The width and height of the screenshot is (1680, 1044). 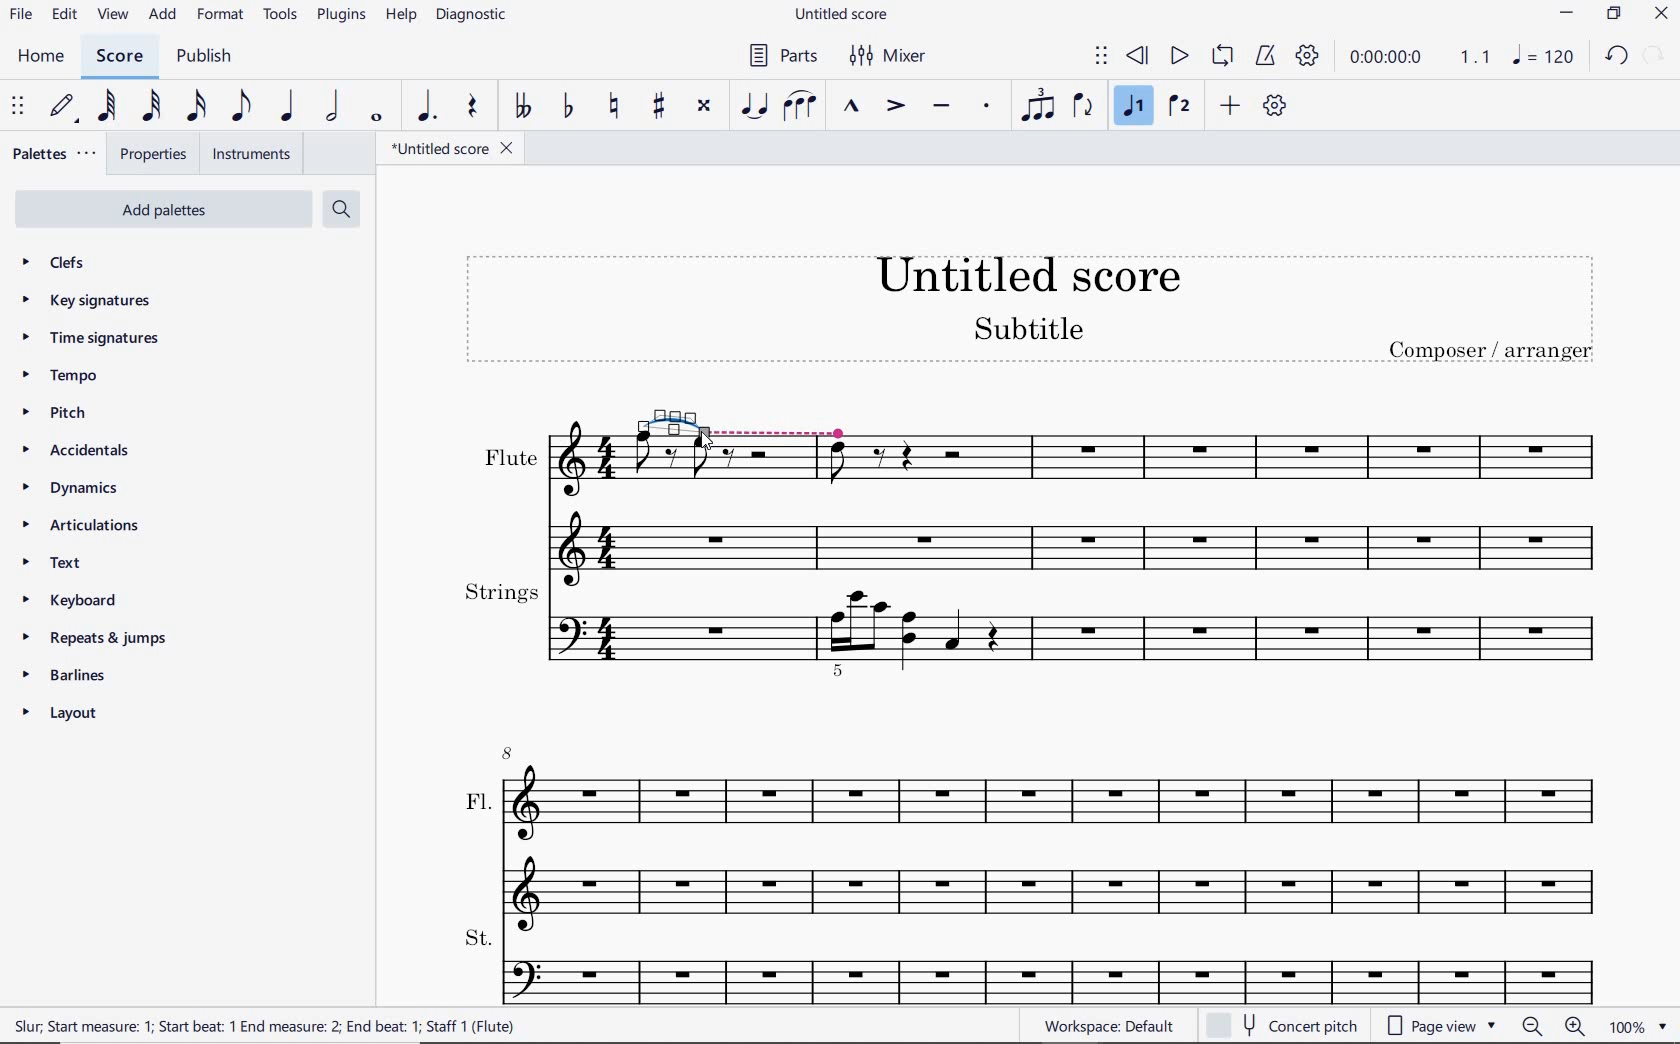 I want to click on pitch, so click(x=63, y=414).